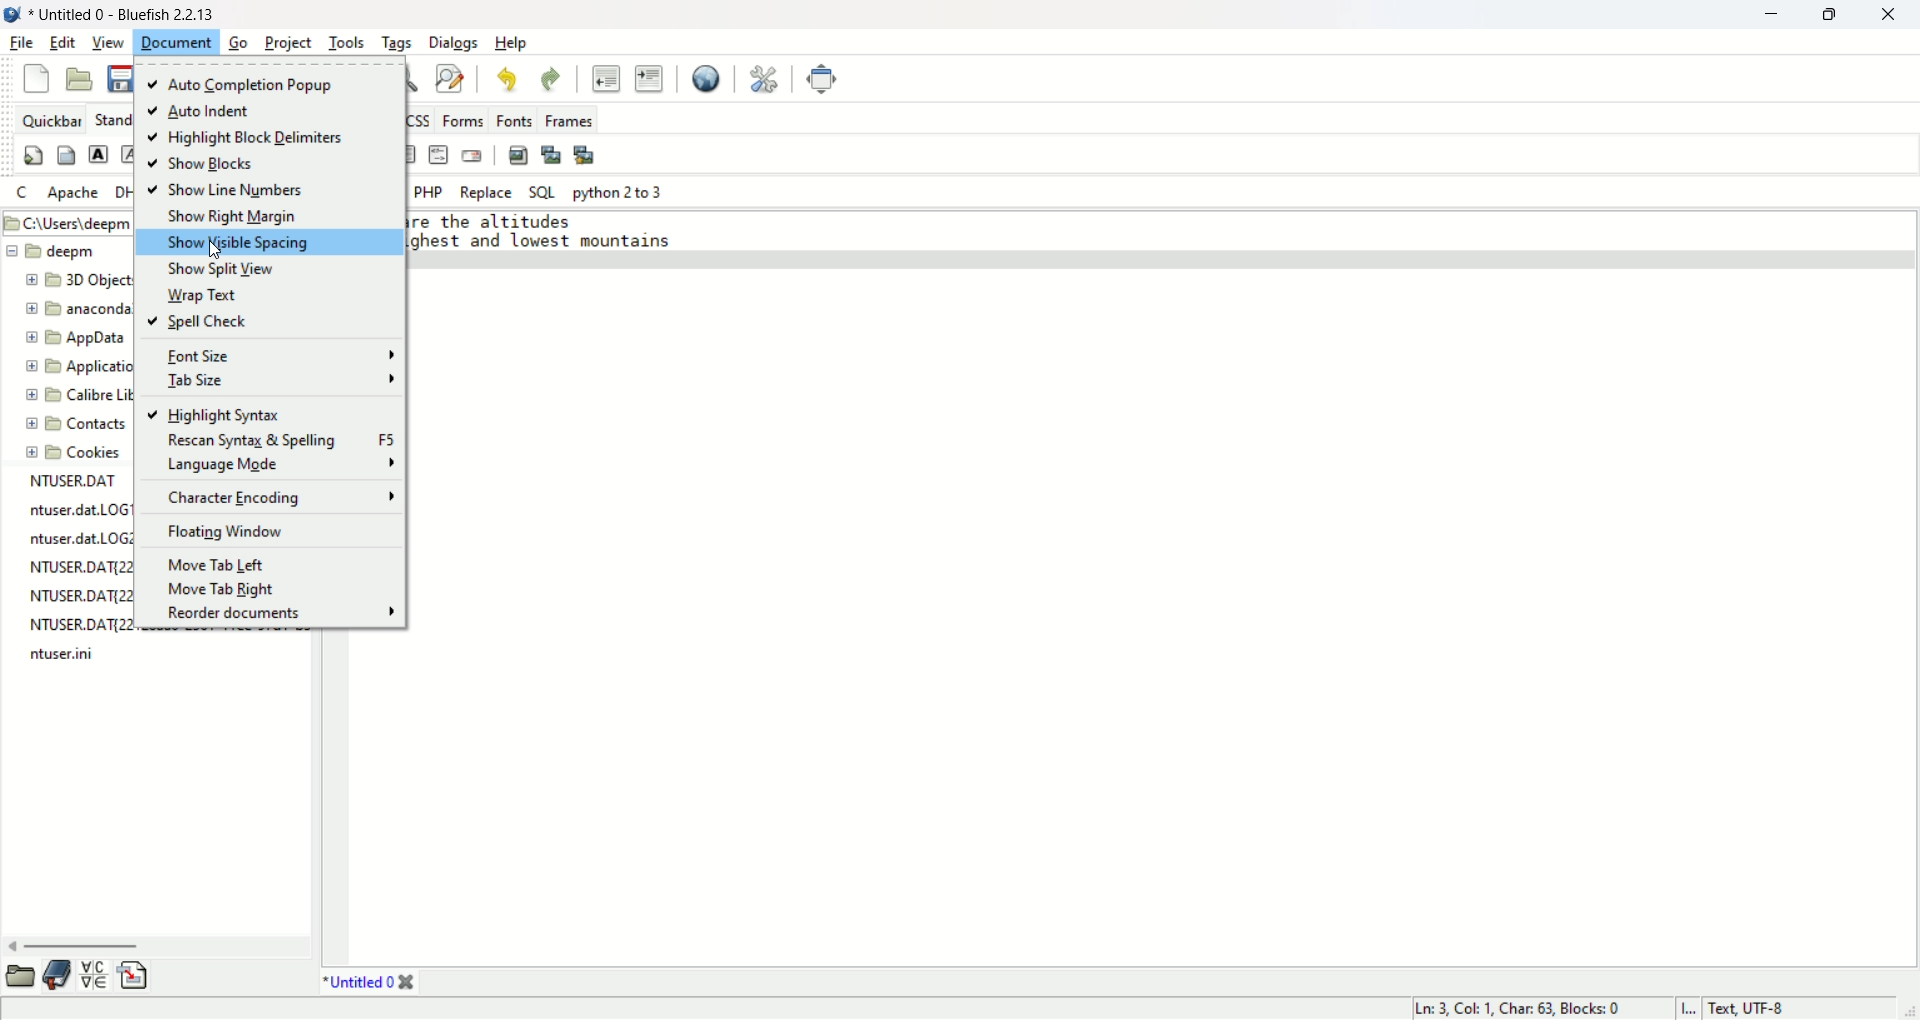 This screenshot has height=1020, width=1920. Describe the element at coordinates (462, 119) in the screenshot. I see `forms` at that location.